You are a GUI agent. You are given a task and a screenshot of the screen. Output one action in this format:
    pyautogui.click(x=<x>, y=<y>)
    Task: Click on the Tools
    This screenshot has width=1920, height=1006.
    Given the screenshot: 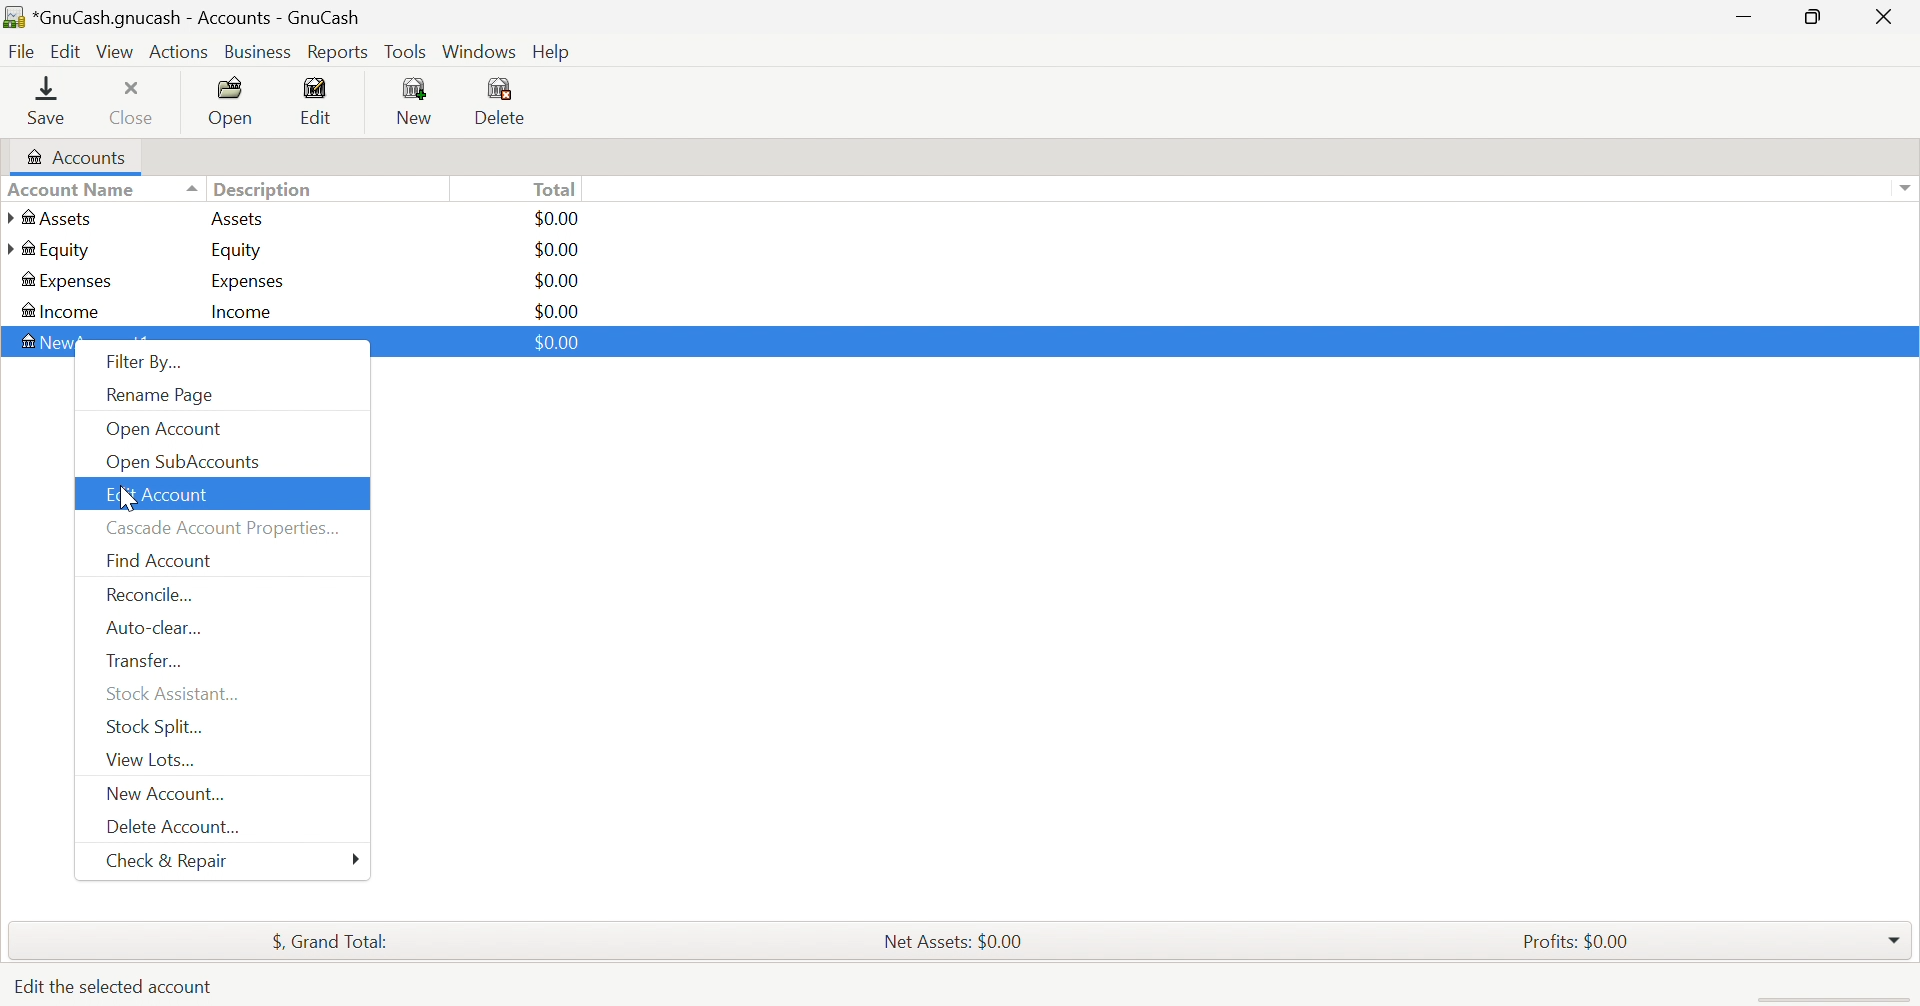 What is the action you would take?
    pyautogui.click(x=407, y=50)
    